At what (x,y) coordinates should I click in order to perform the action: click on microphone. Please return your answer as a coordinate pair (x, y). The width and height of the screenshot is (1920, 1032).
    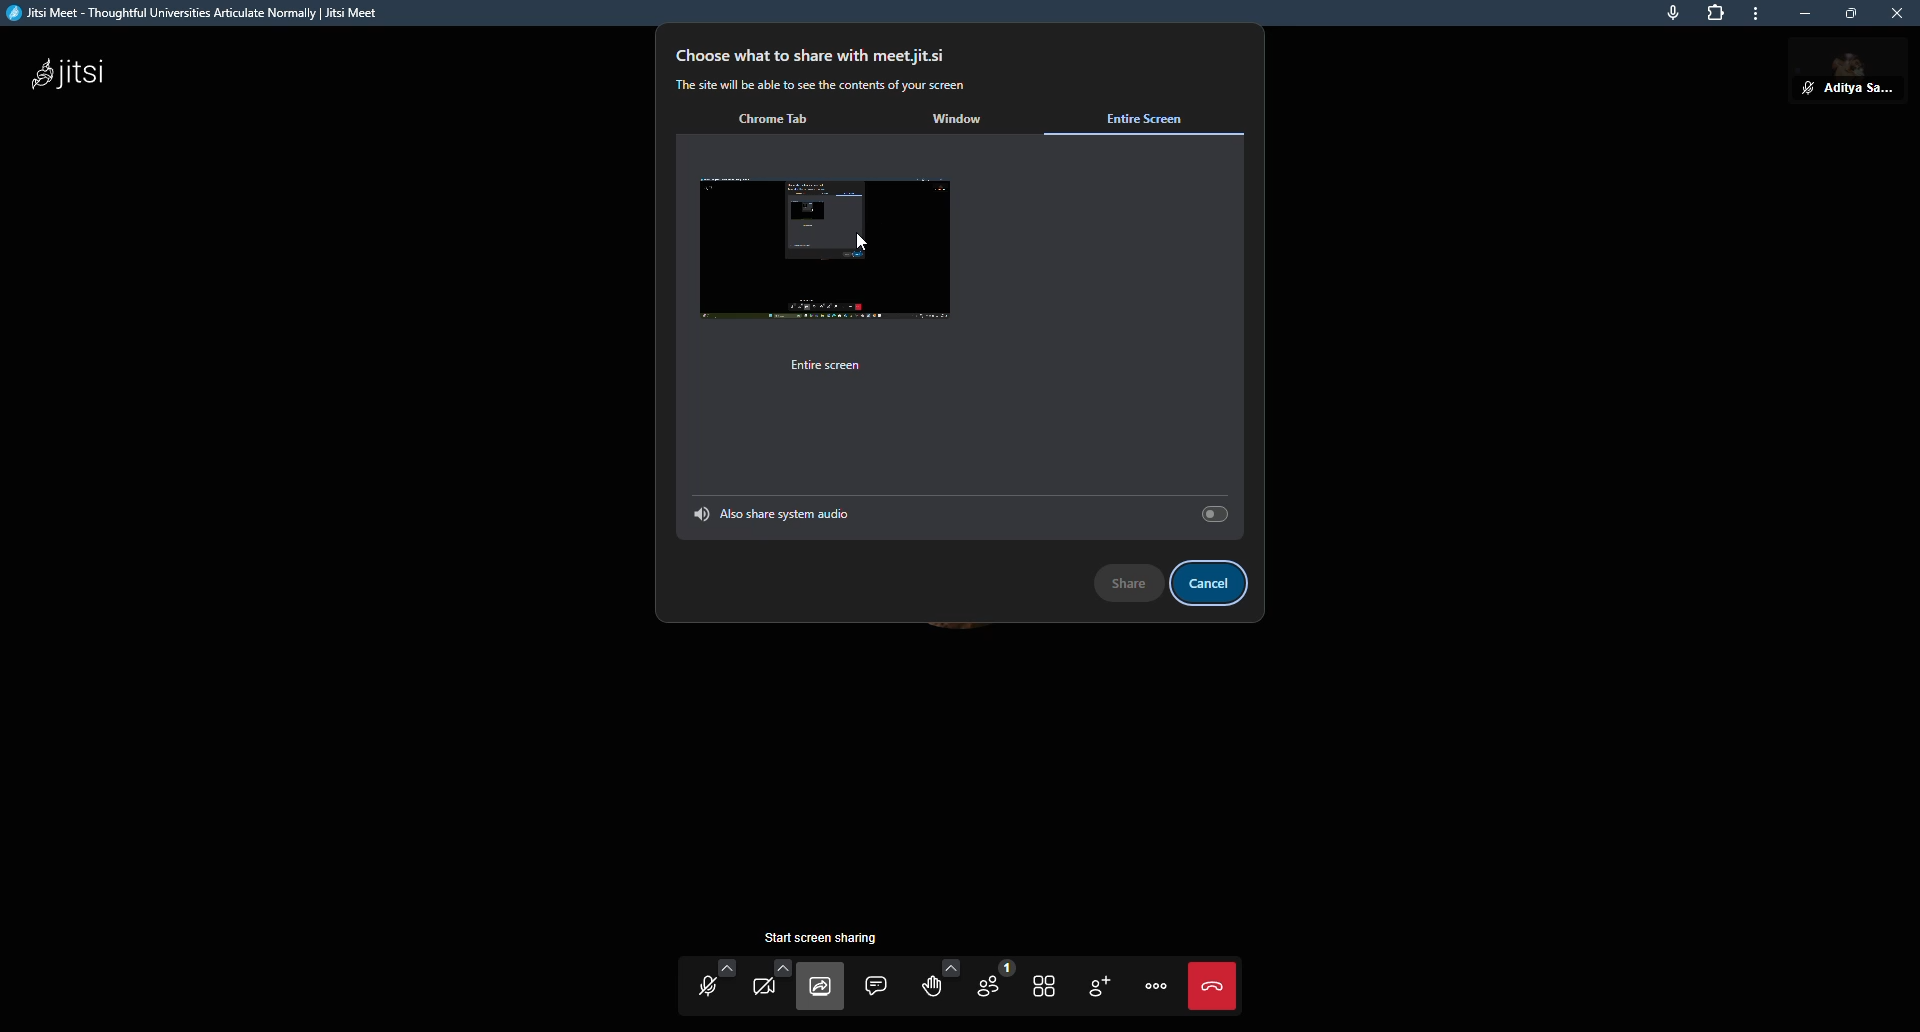
    Looking at the image, I should click on (1664, 16).